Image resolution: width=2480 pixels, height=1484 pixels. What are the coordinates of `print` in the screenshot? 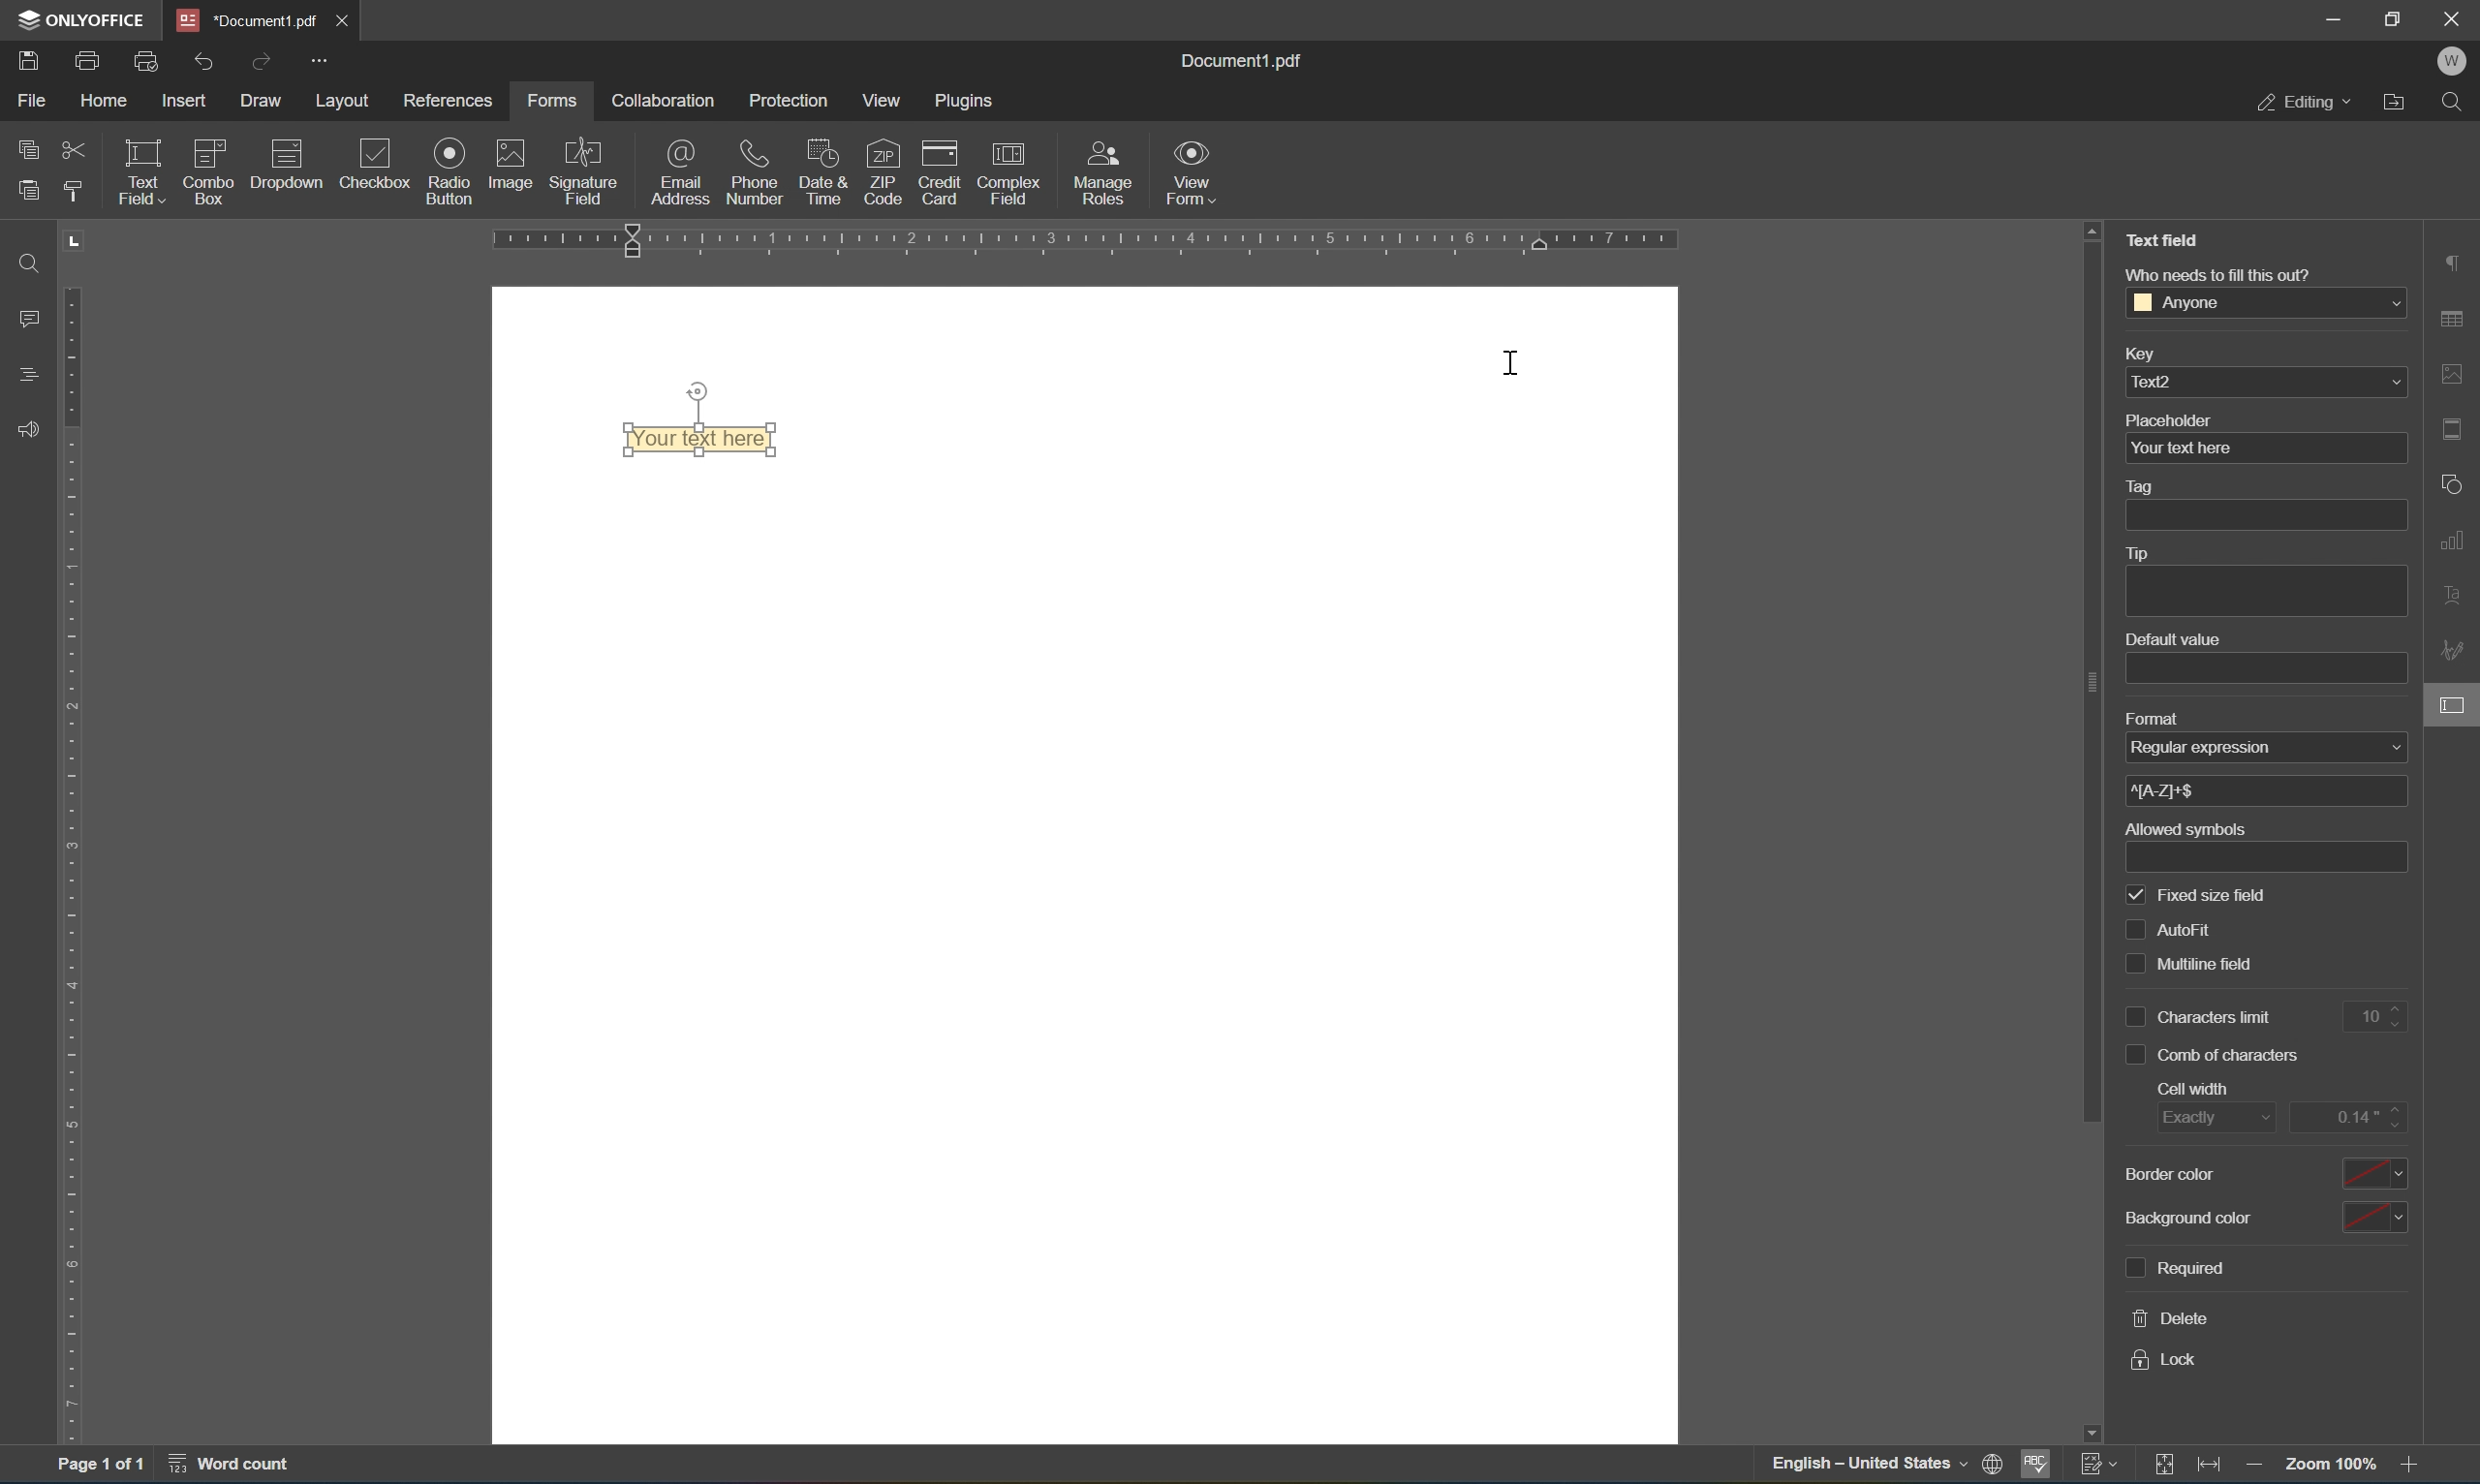 It's located at (84, 59).